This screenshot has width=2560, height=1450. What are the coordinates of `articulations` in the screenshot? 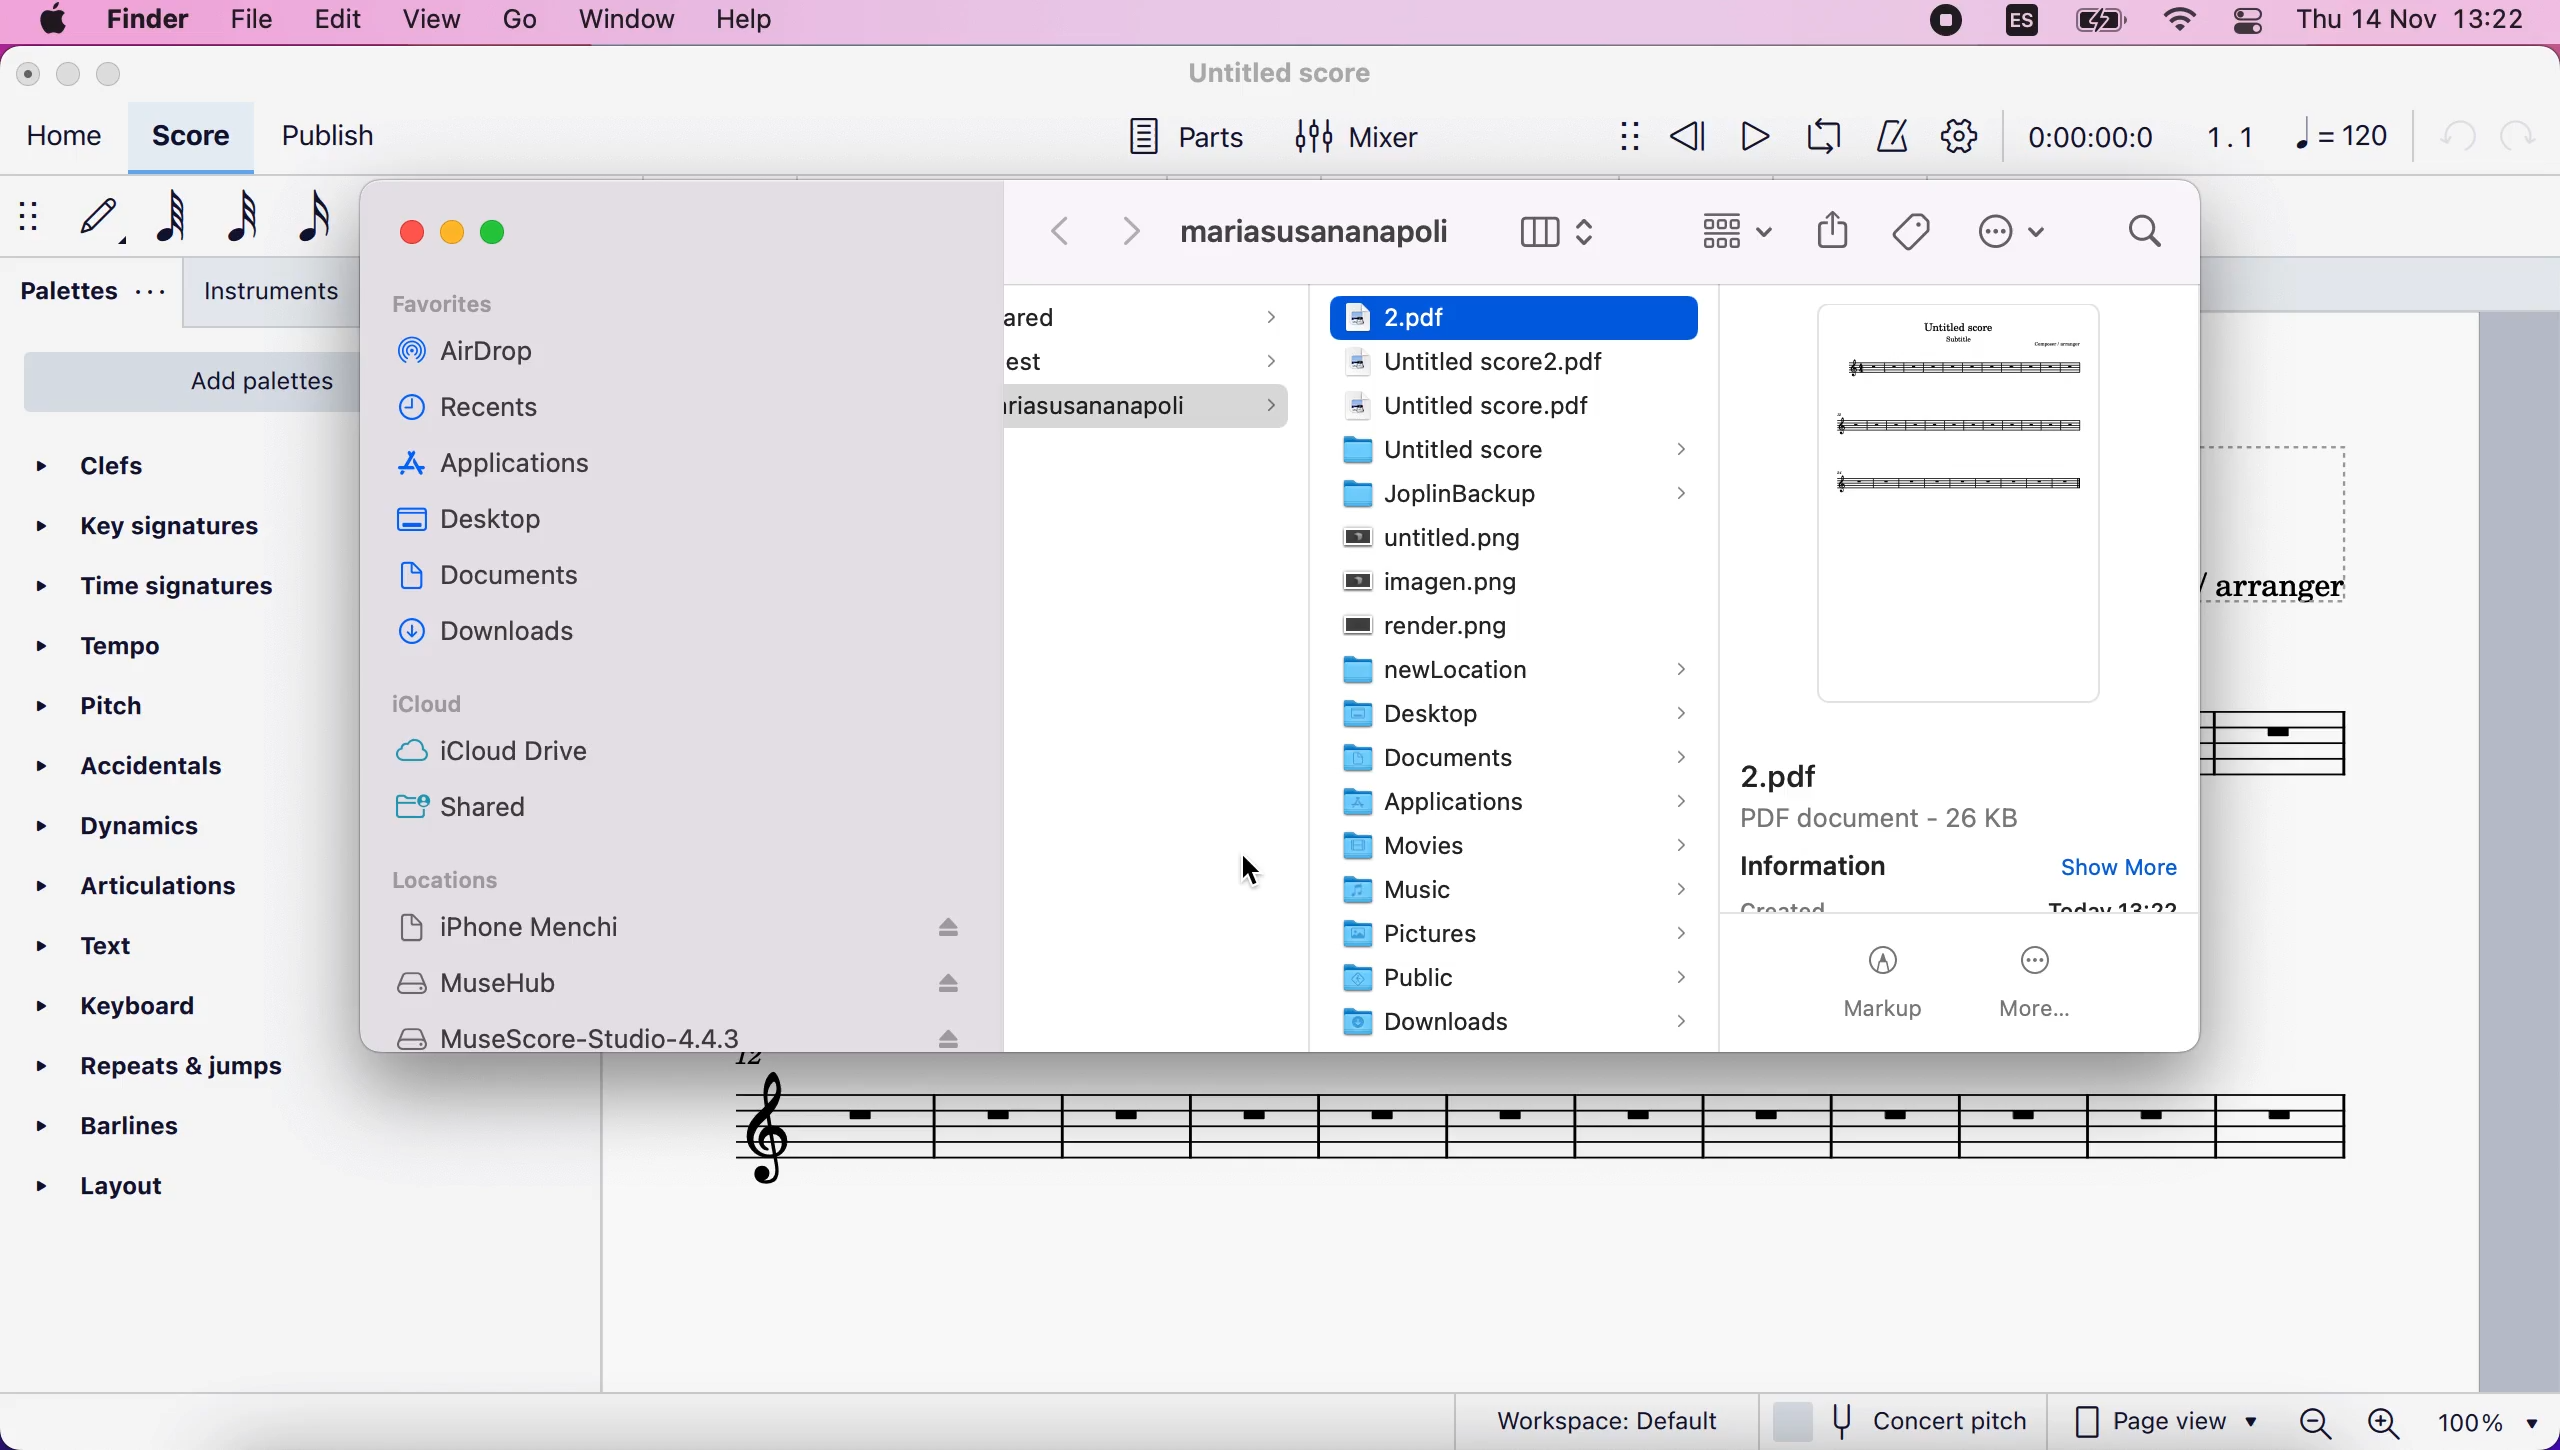 It's located at (138, 887).